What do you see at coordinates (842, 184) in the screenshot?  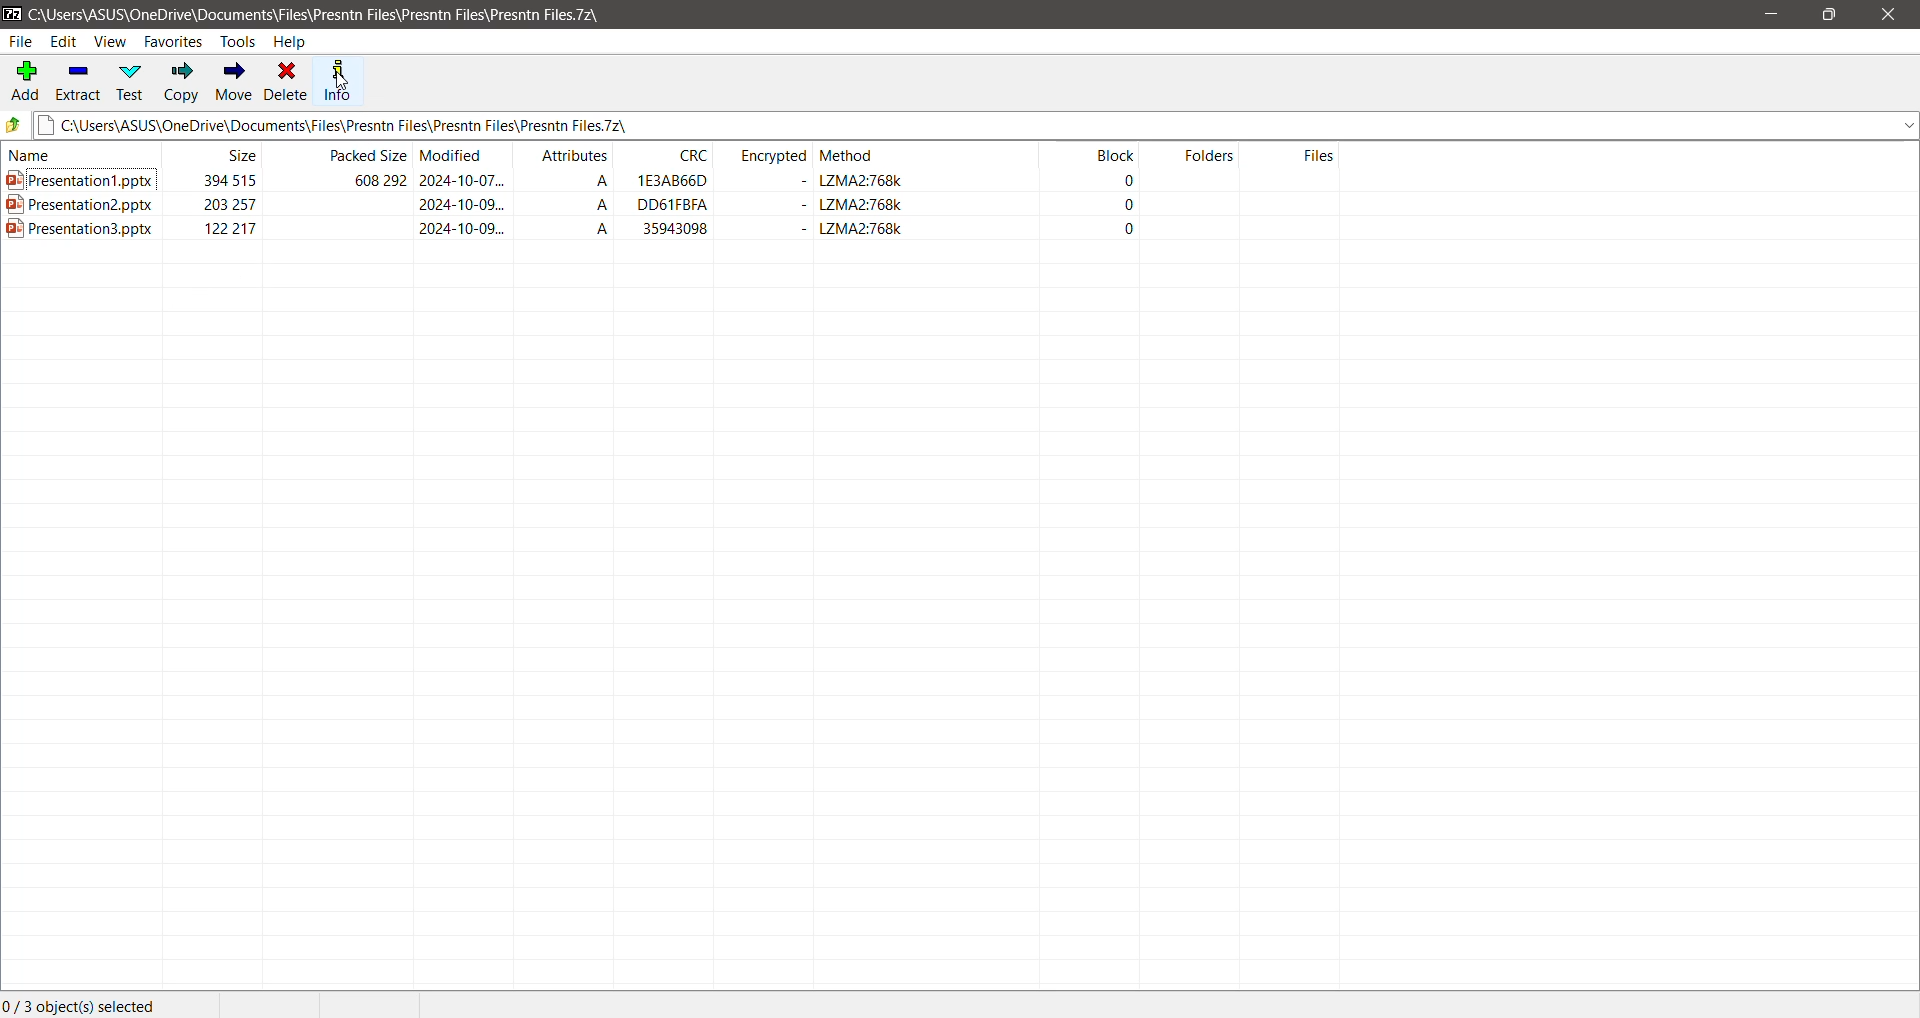 I see `- LZMA2:768k` at bounding box center [842, 184].